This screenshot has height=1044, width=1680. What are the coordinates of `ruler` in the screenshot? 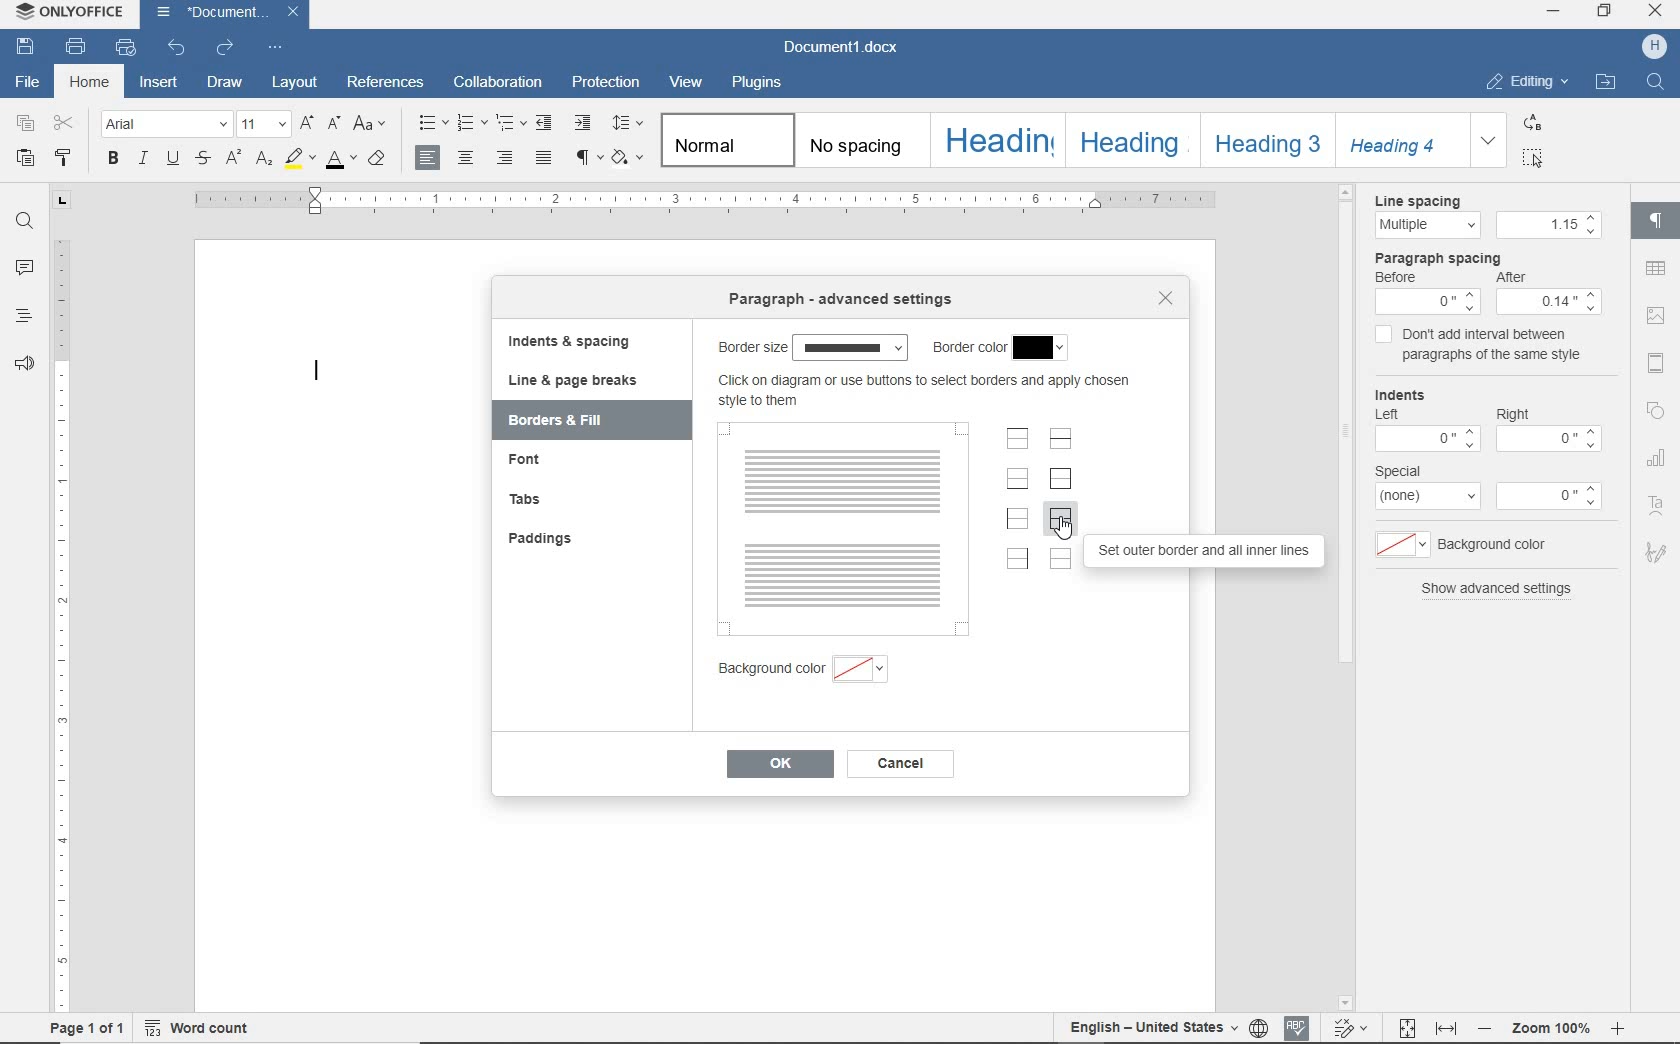 It's located at (696, 203).